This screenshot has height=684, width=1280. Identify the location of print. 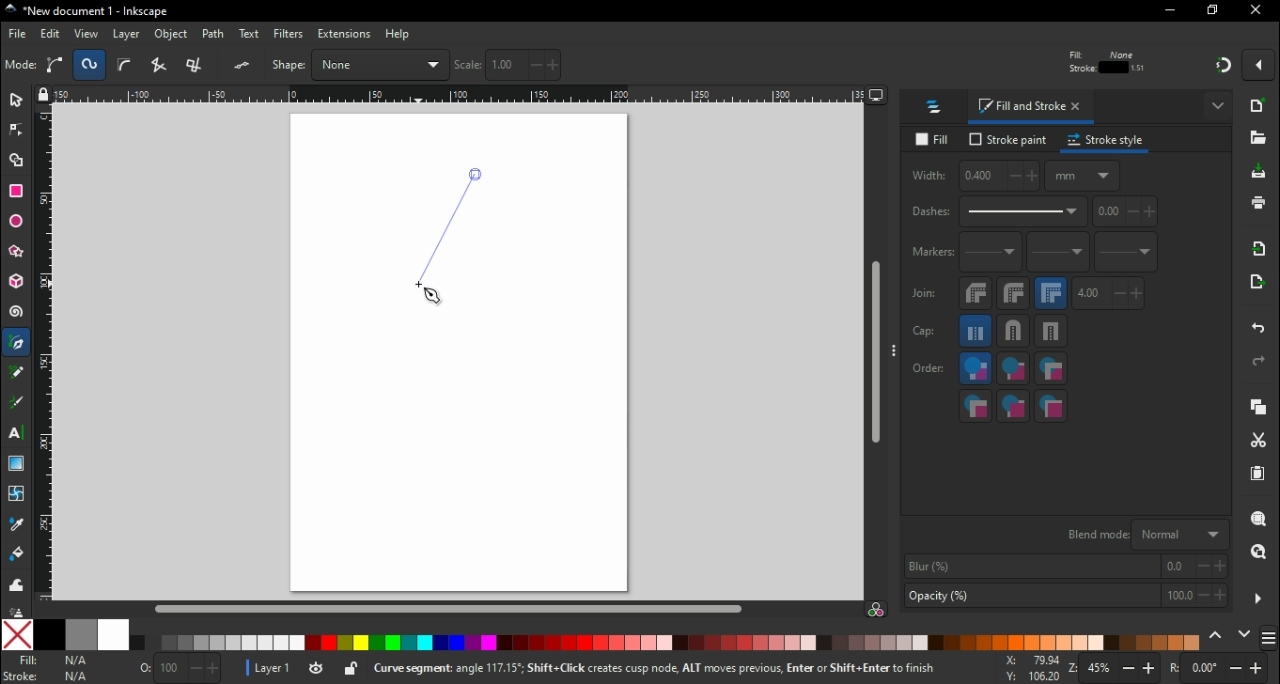
(1260, 203).